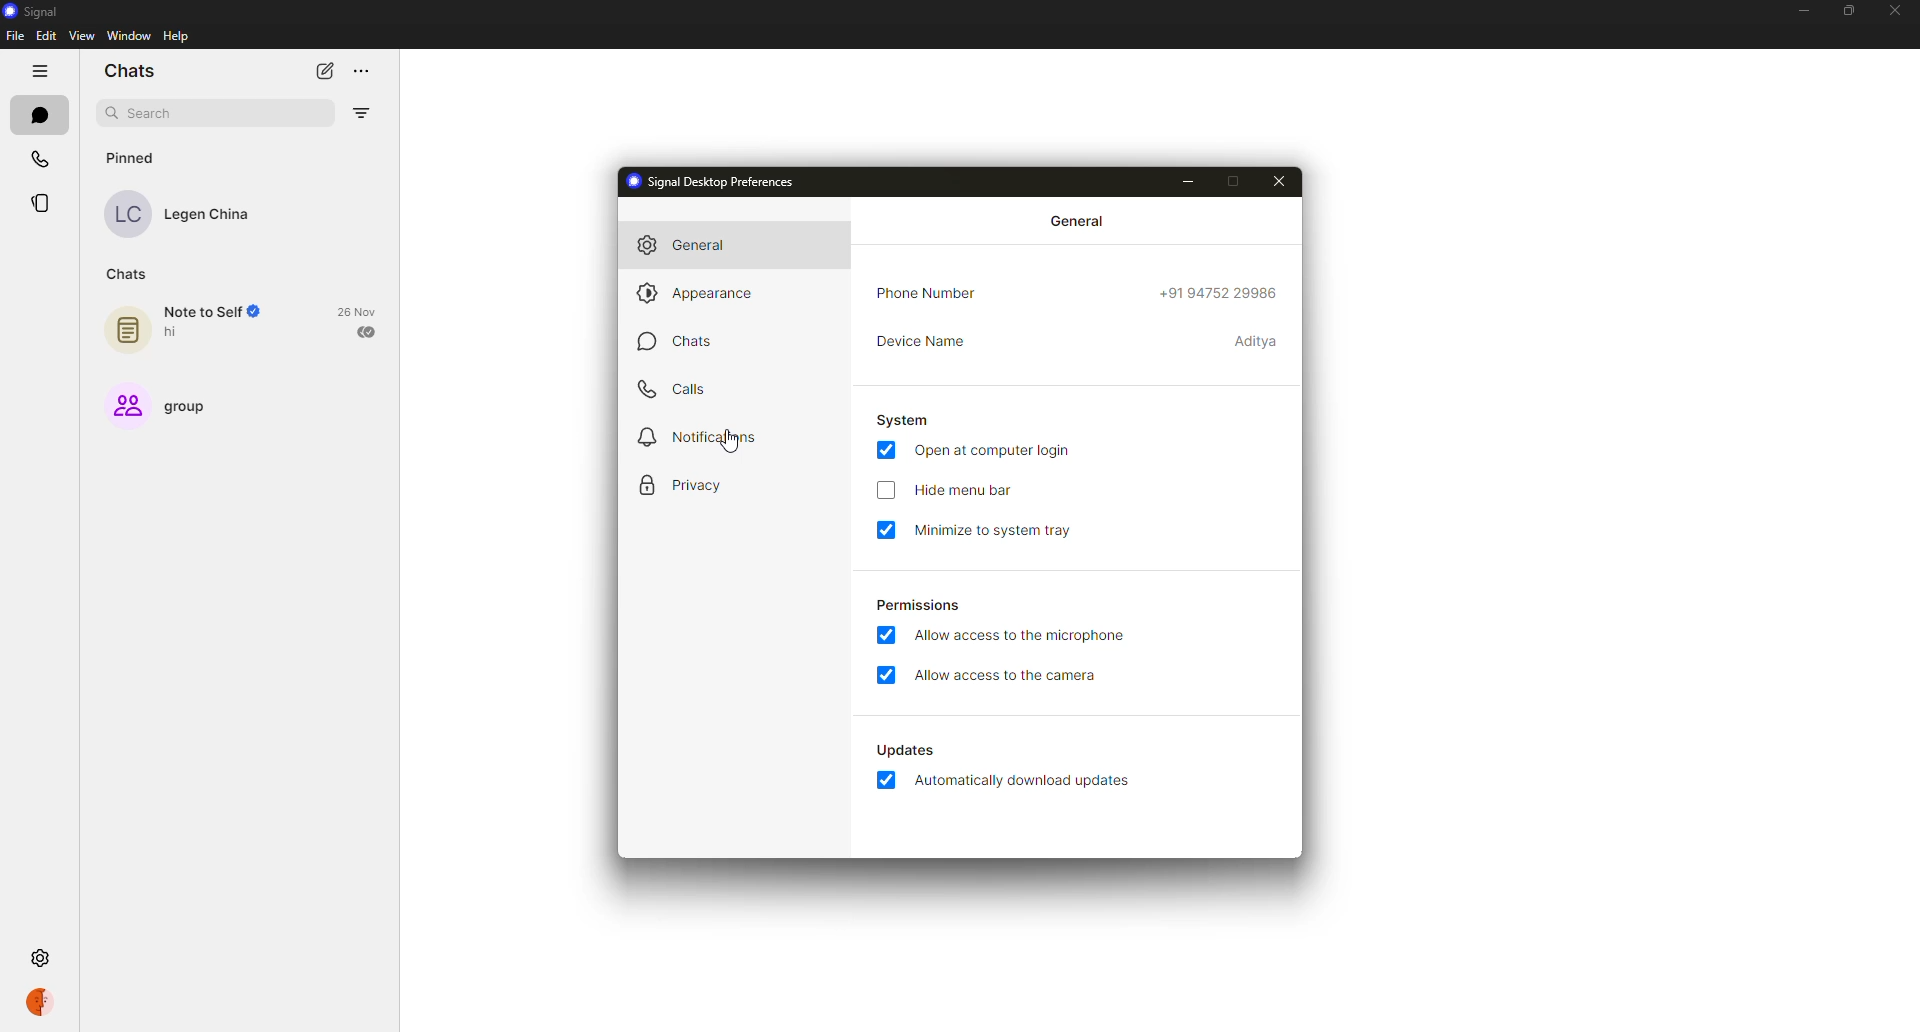 This screenshot has width=1920, height=1032. What do you see at coordinates (888, 533) in the screenshot?
I see `enabled` at bounding box center [888, 533].